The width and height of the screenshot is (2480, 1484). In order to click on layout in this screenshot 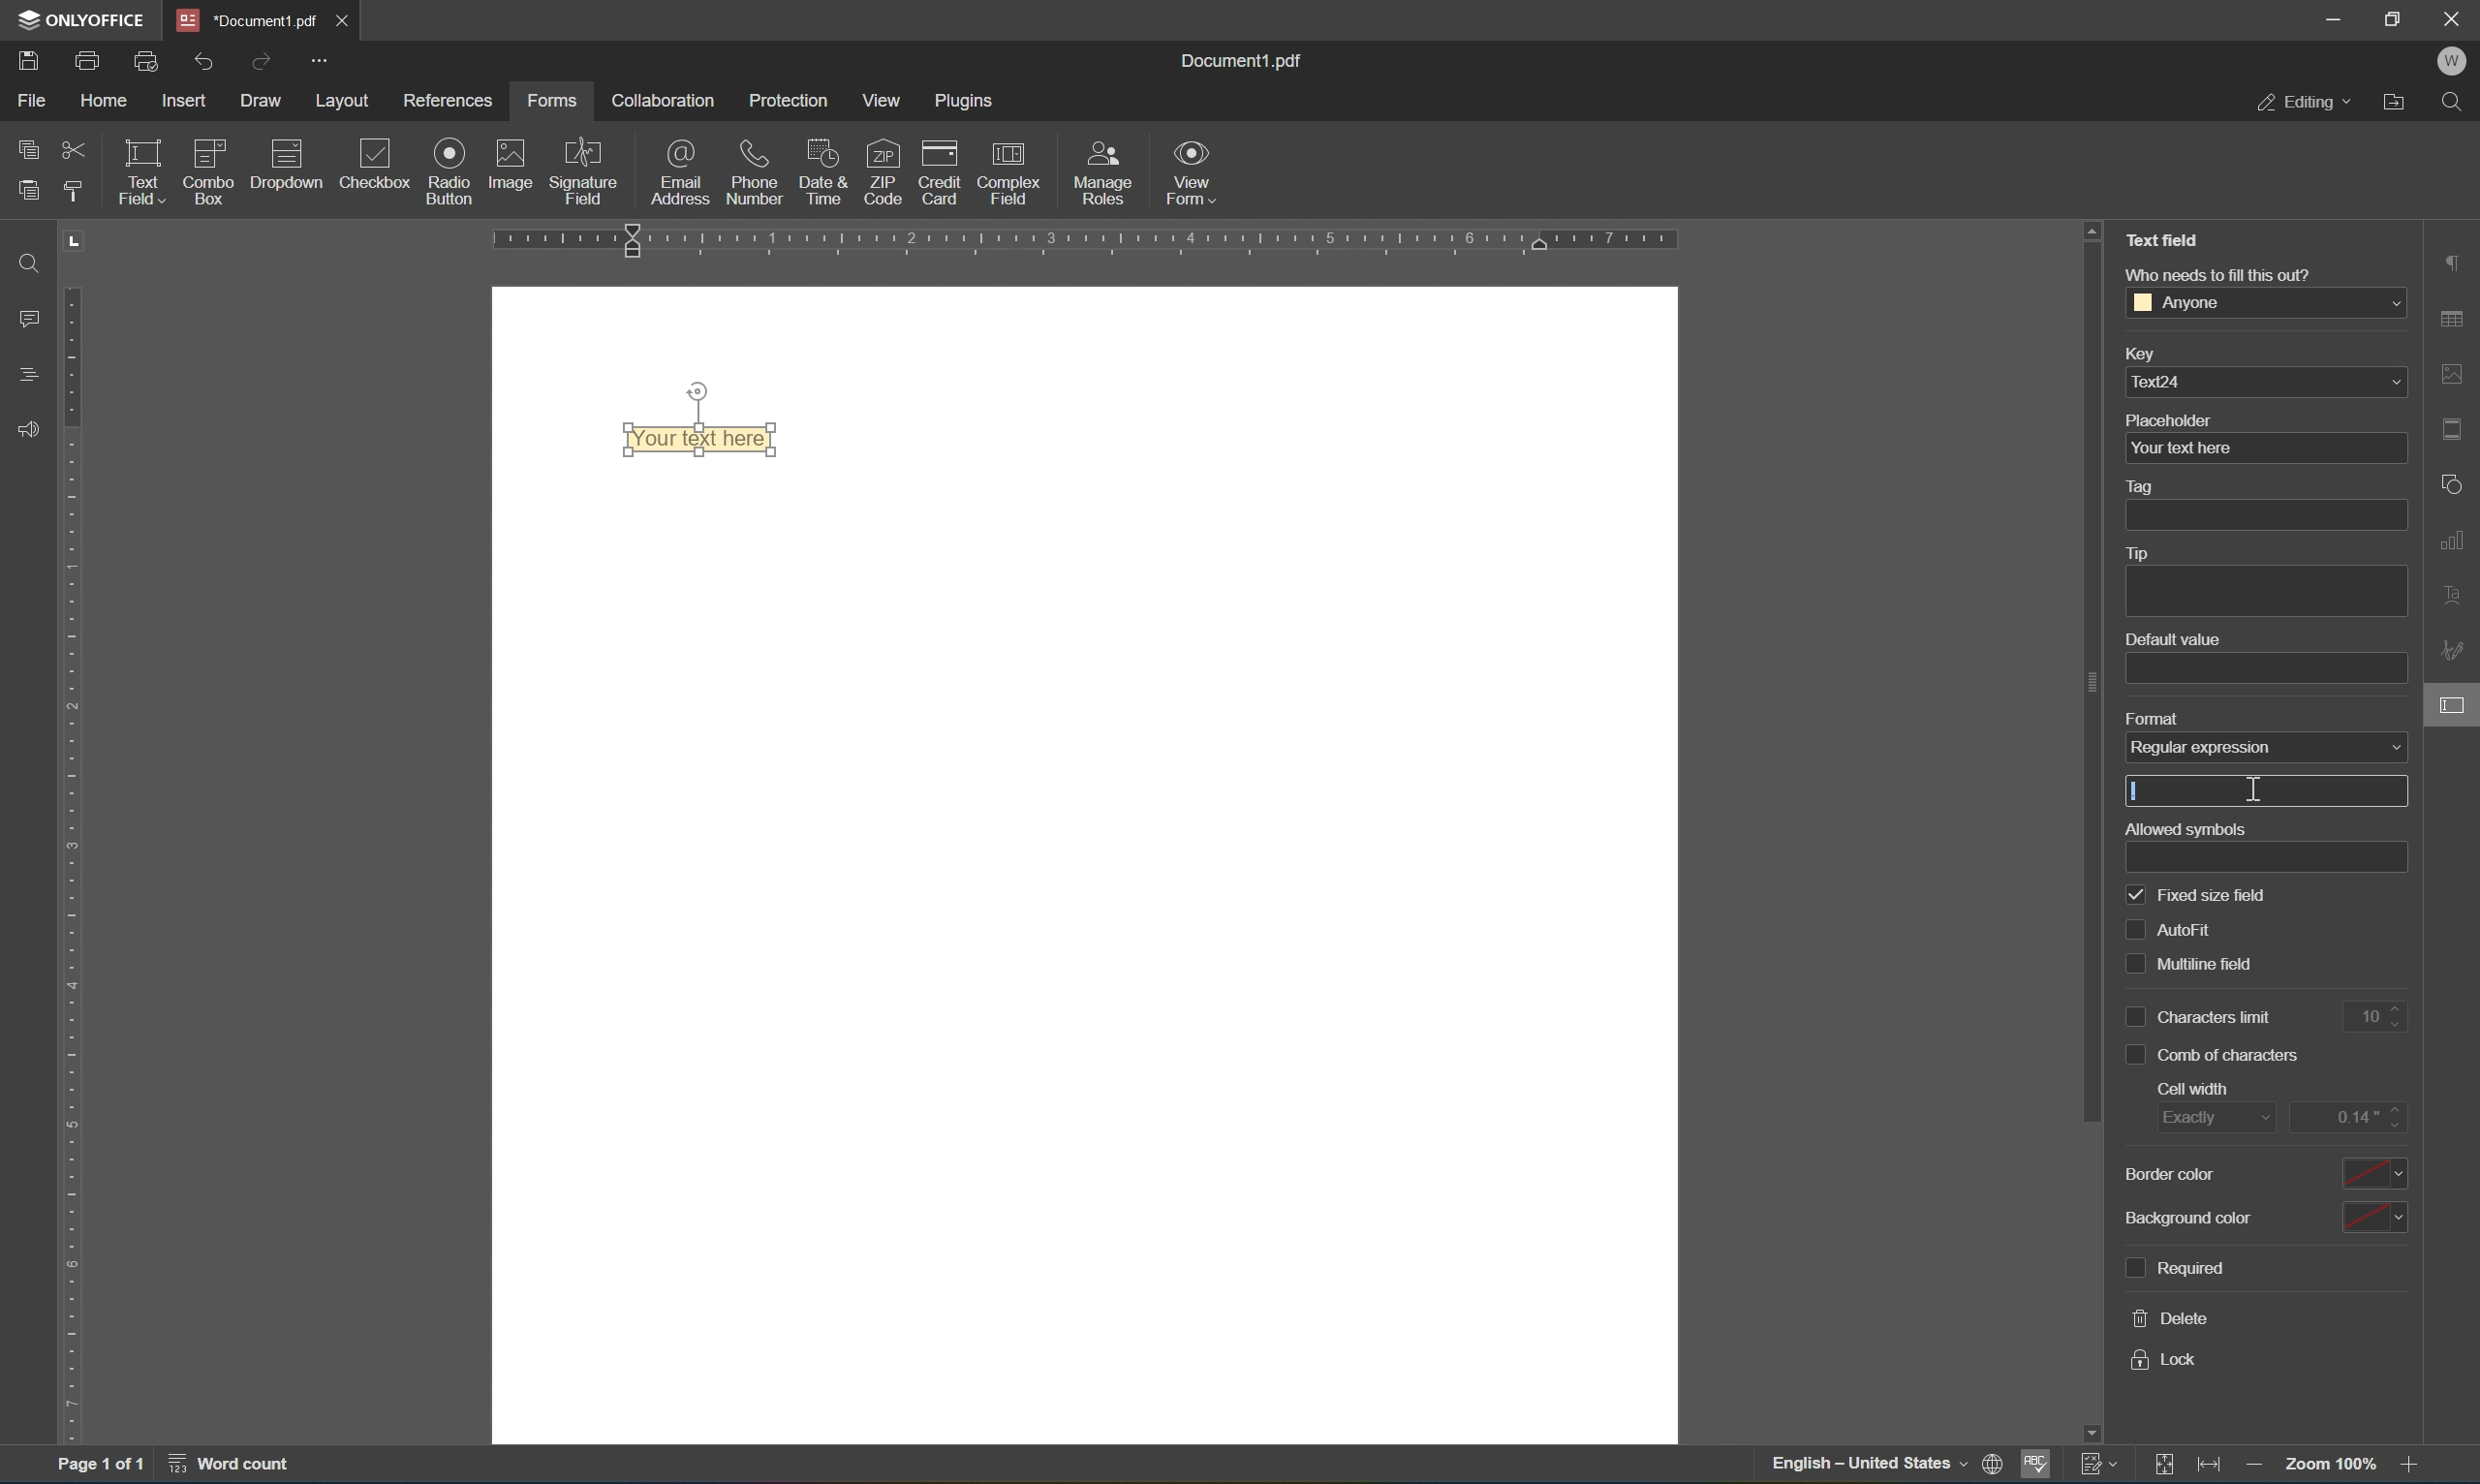, I will do `click(347, 102)`.